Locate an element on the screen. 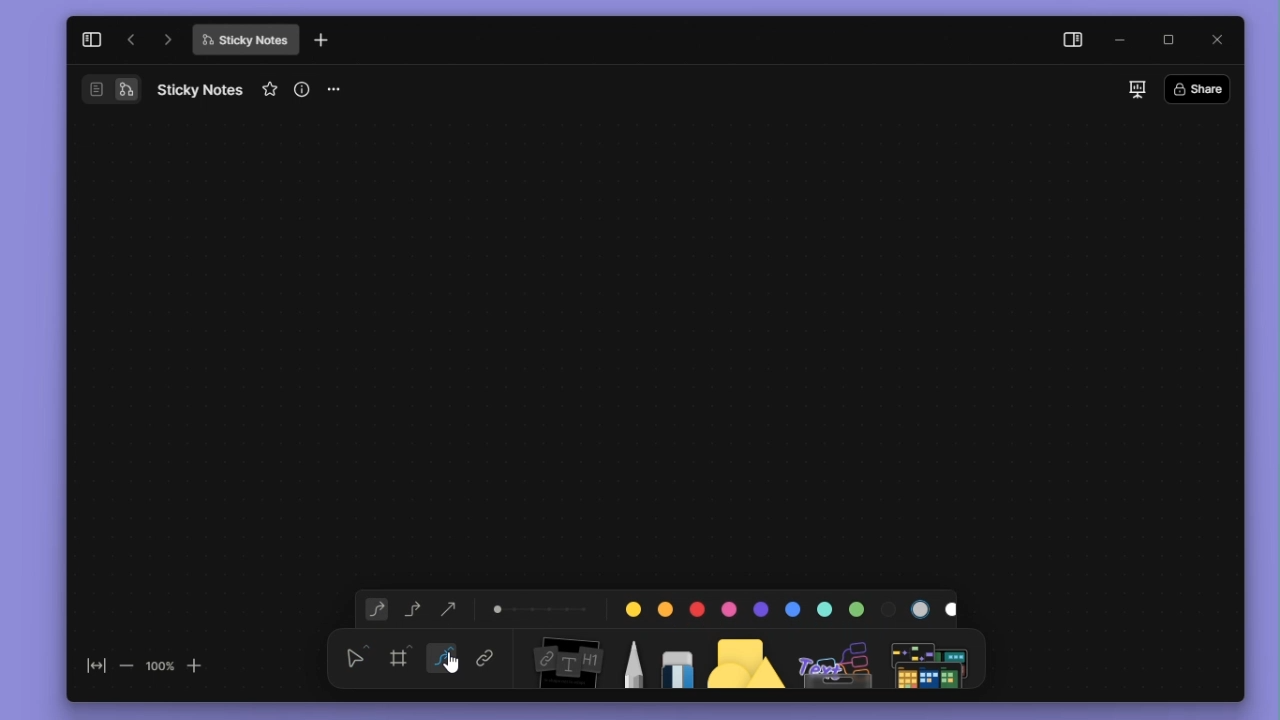 This screenshot has width=1280, height=720. other is located at coordinates (837, 658).